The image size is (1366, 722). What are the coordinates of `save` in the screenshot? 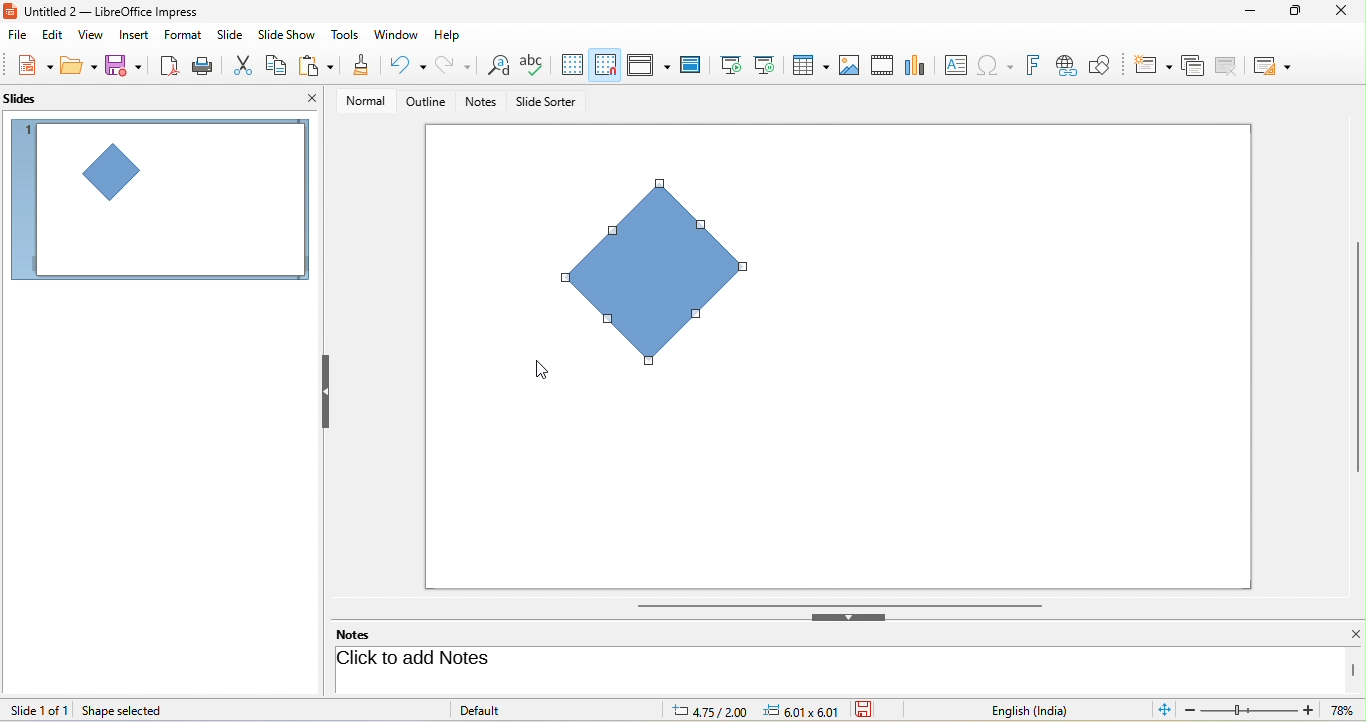 It's located at (125, 66).